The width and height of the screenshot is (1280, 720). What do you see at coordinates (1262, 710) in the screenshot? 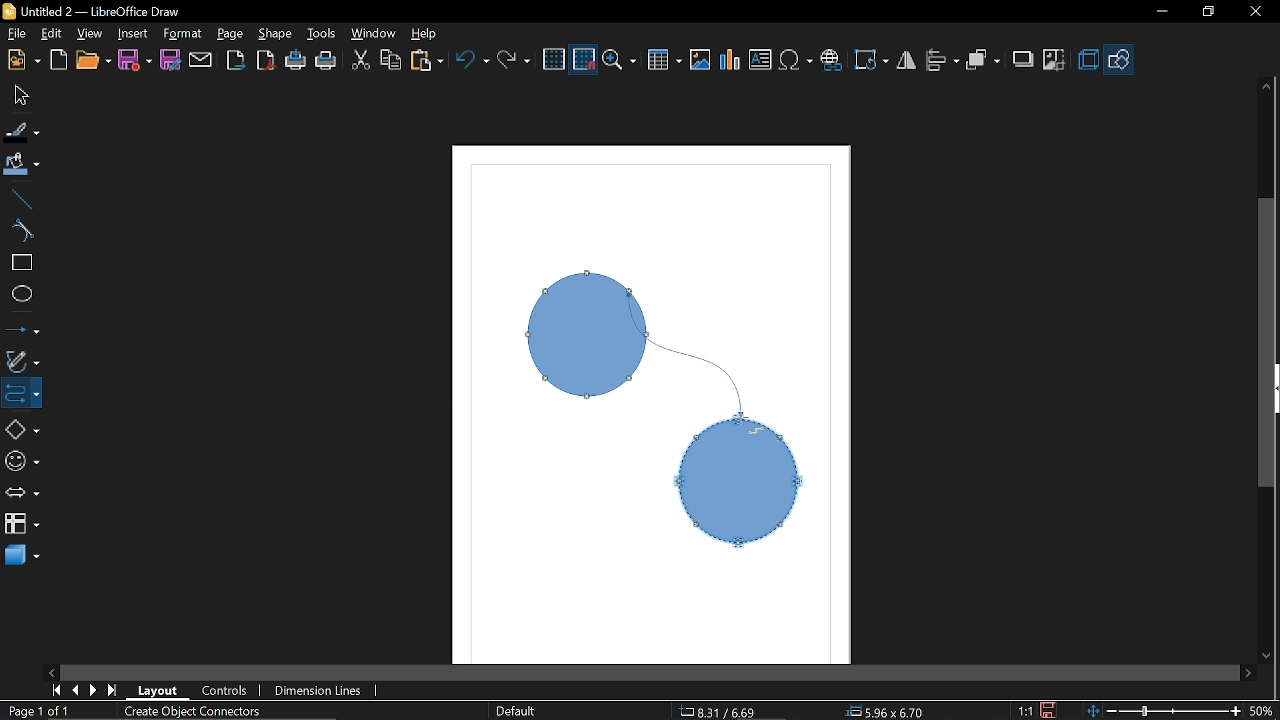
I see `Current zoom` at bounding box center [1262, 710].